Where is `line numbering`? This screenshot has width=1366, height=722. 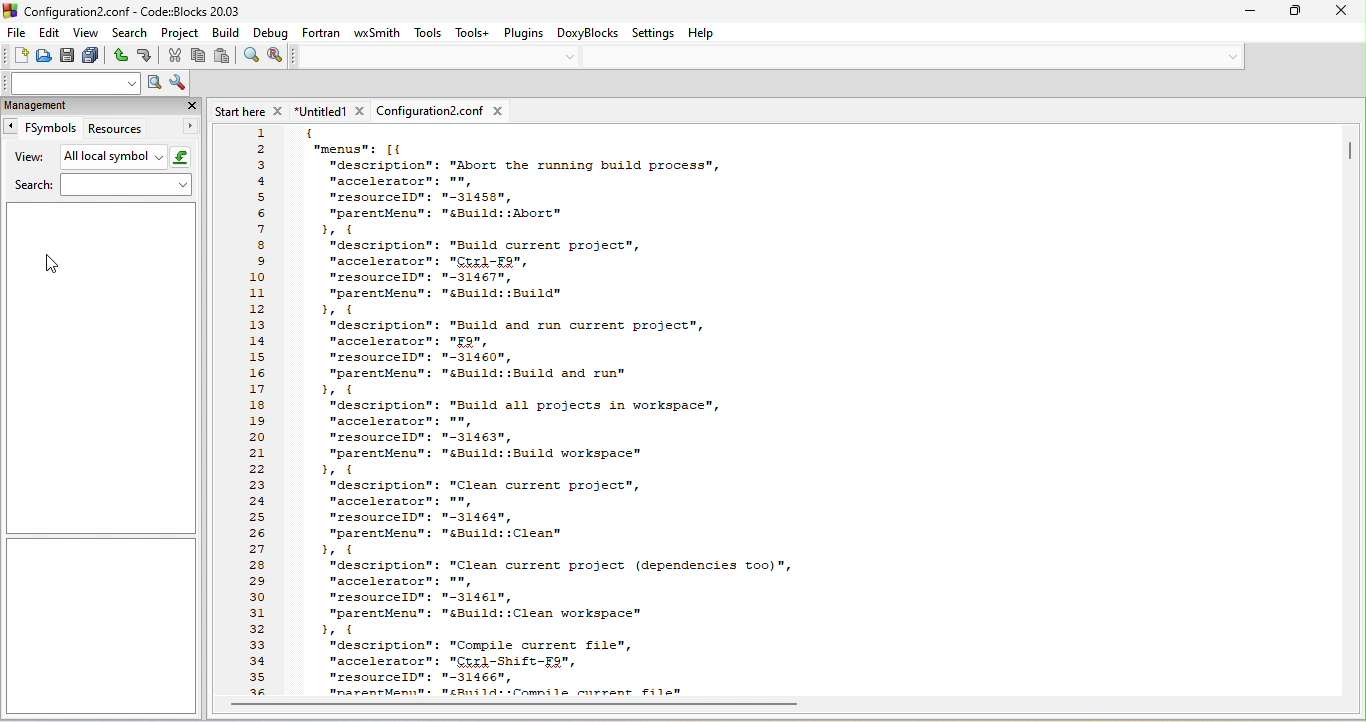
line numbering is located at coordinates (257, 410).